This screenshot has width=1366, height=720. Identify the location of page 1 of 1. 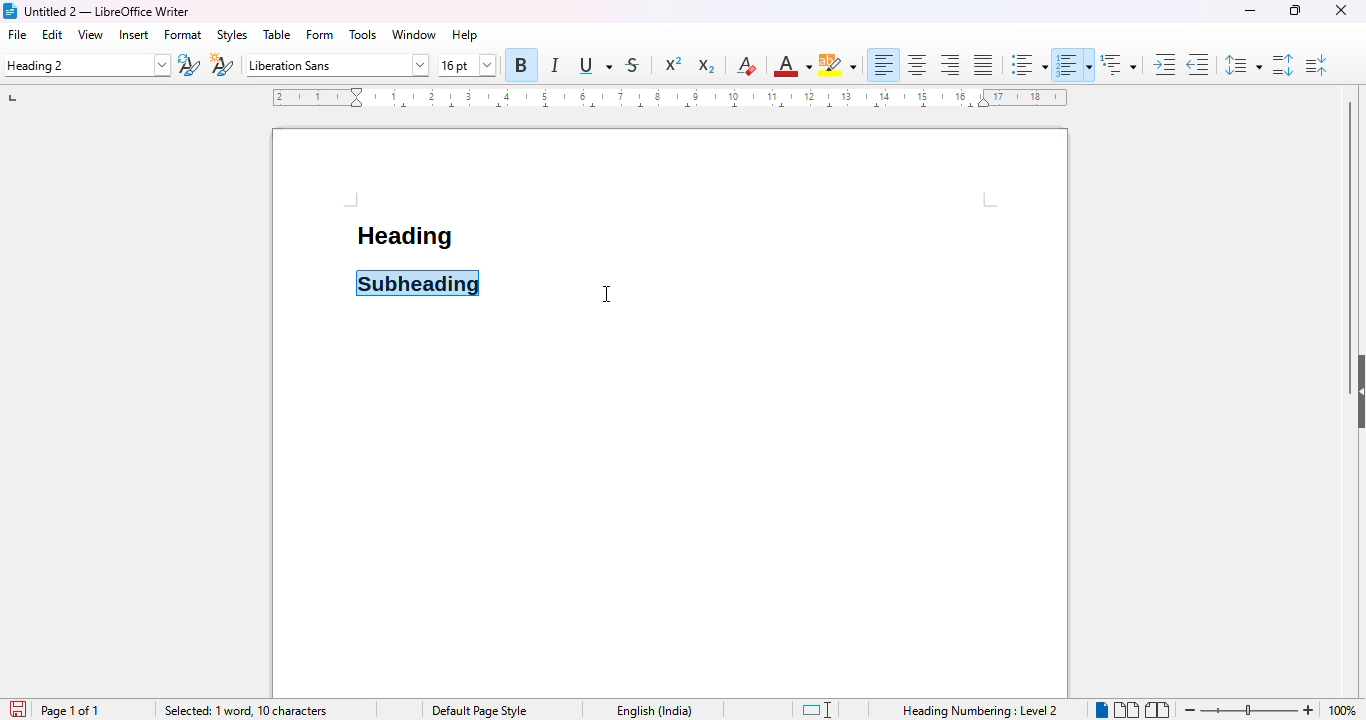
(70, 710).